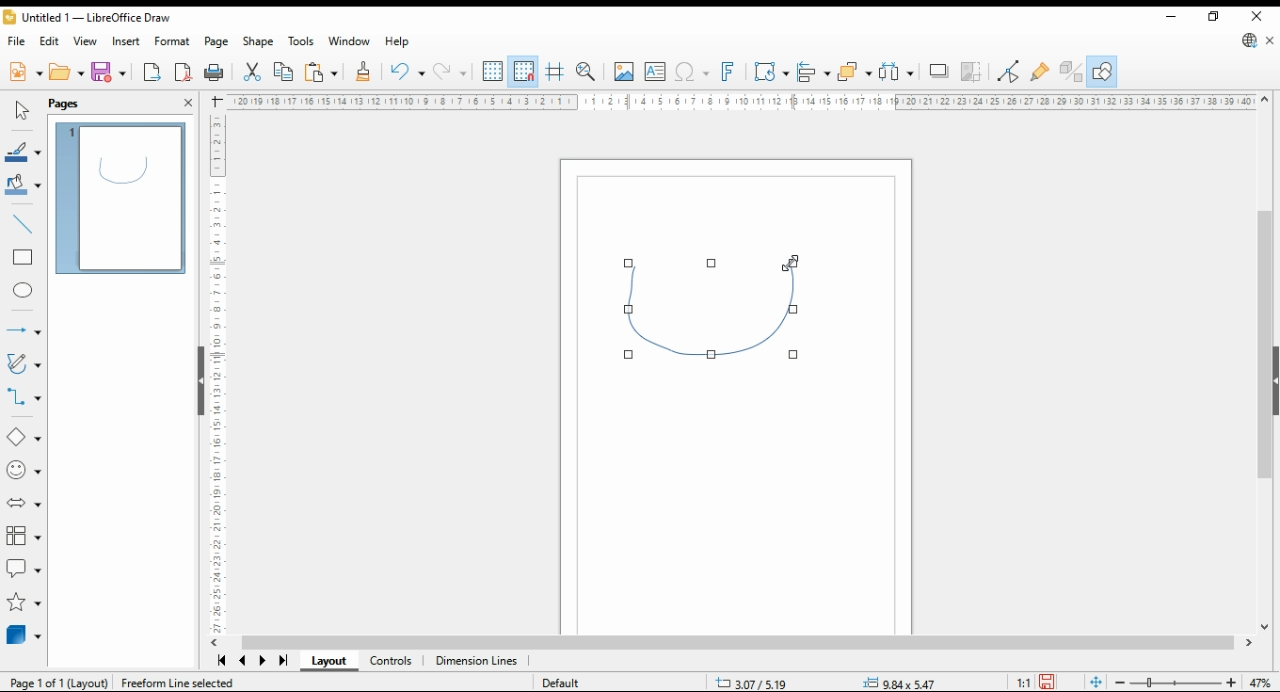  What do you see at coordinates (87, 16) in the screenshot?
I see `icon and file name` at bounding box center [87, 16].